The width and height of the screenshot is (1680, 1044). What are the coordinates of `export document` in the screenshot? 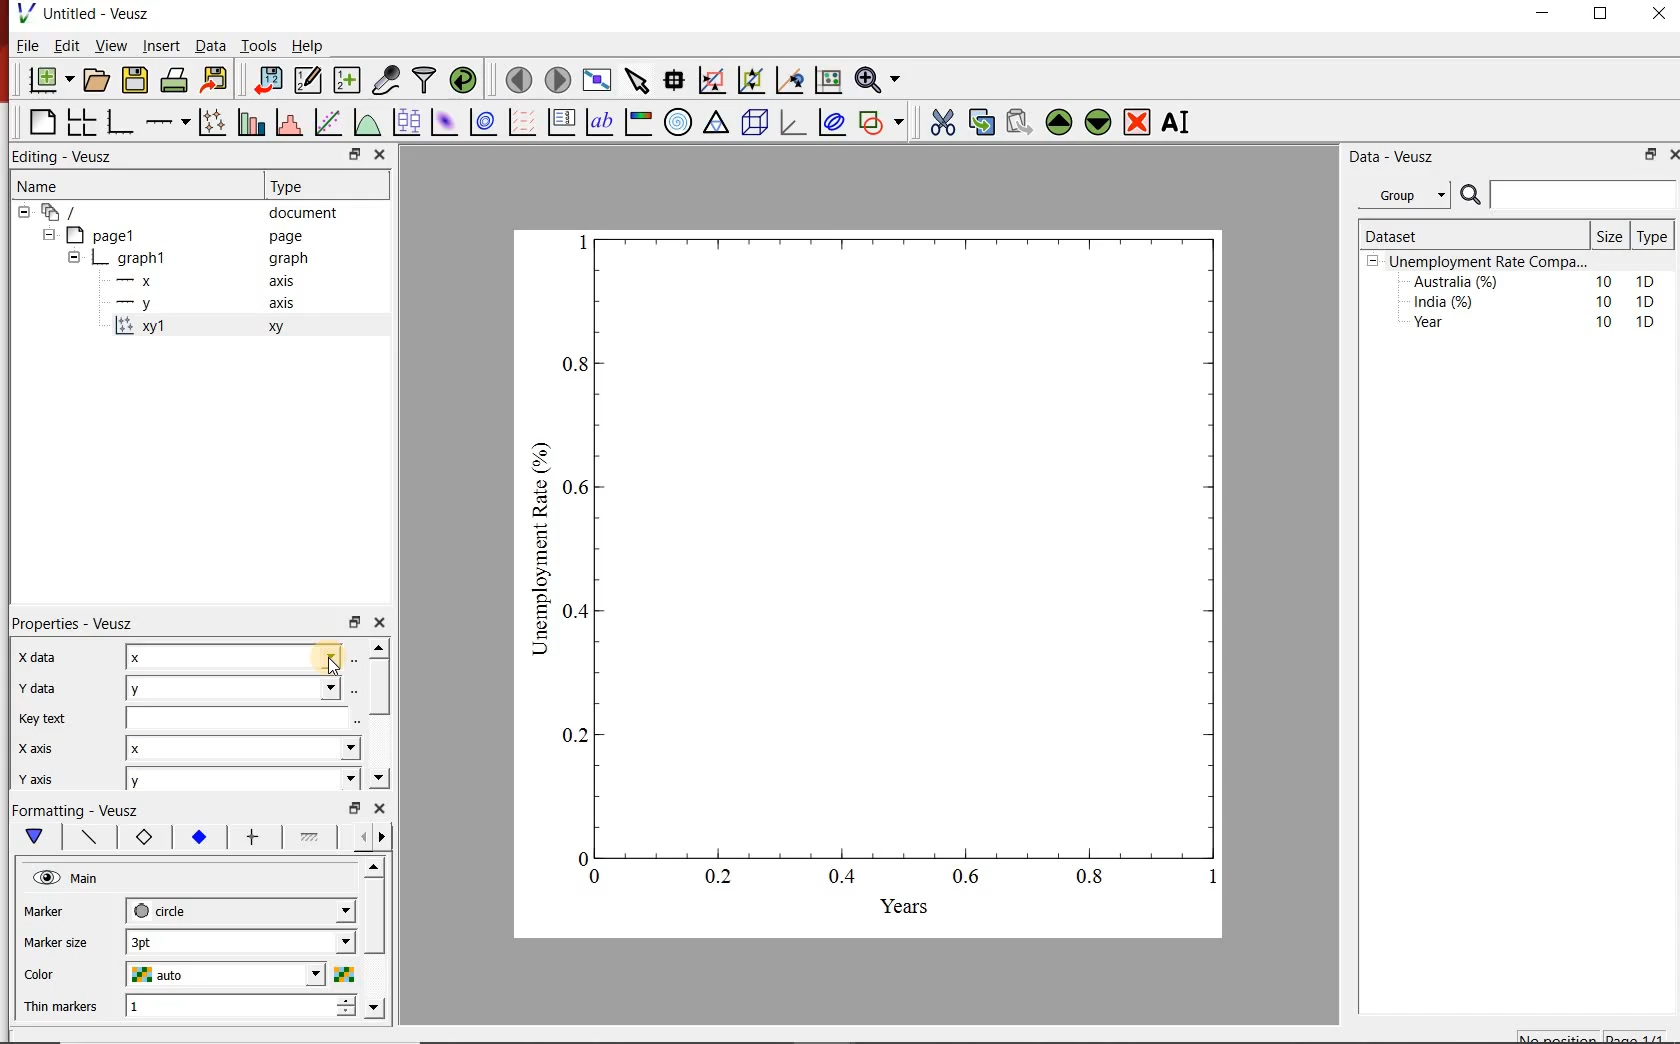 It's located at (217, 78).